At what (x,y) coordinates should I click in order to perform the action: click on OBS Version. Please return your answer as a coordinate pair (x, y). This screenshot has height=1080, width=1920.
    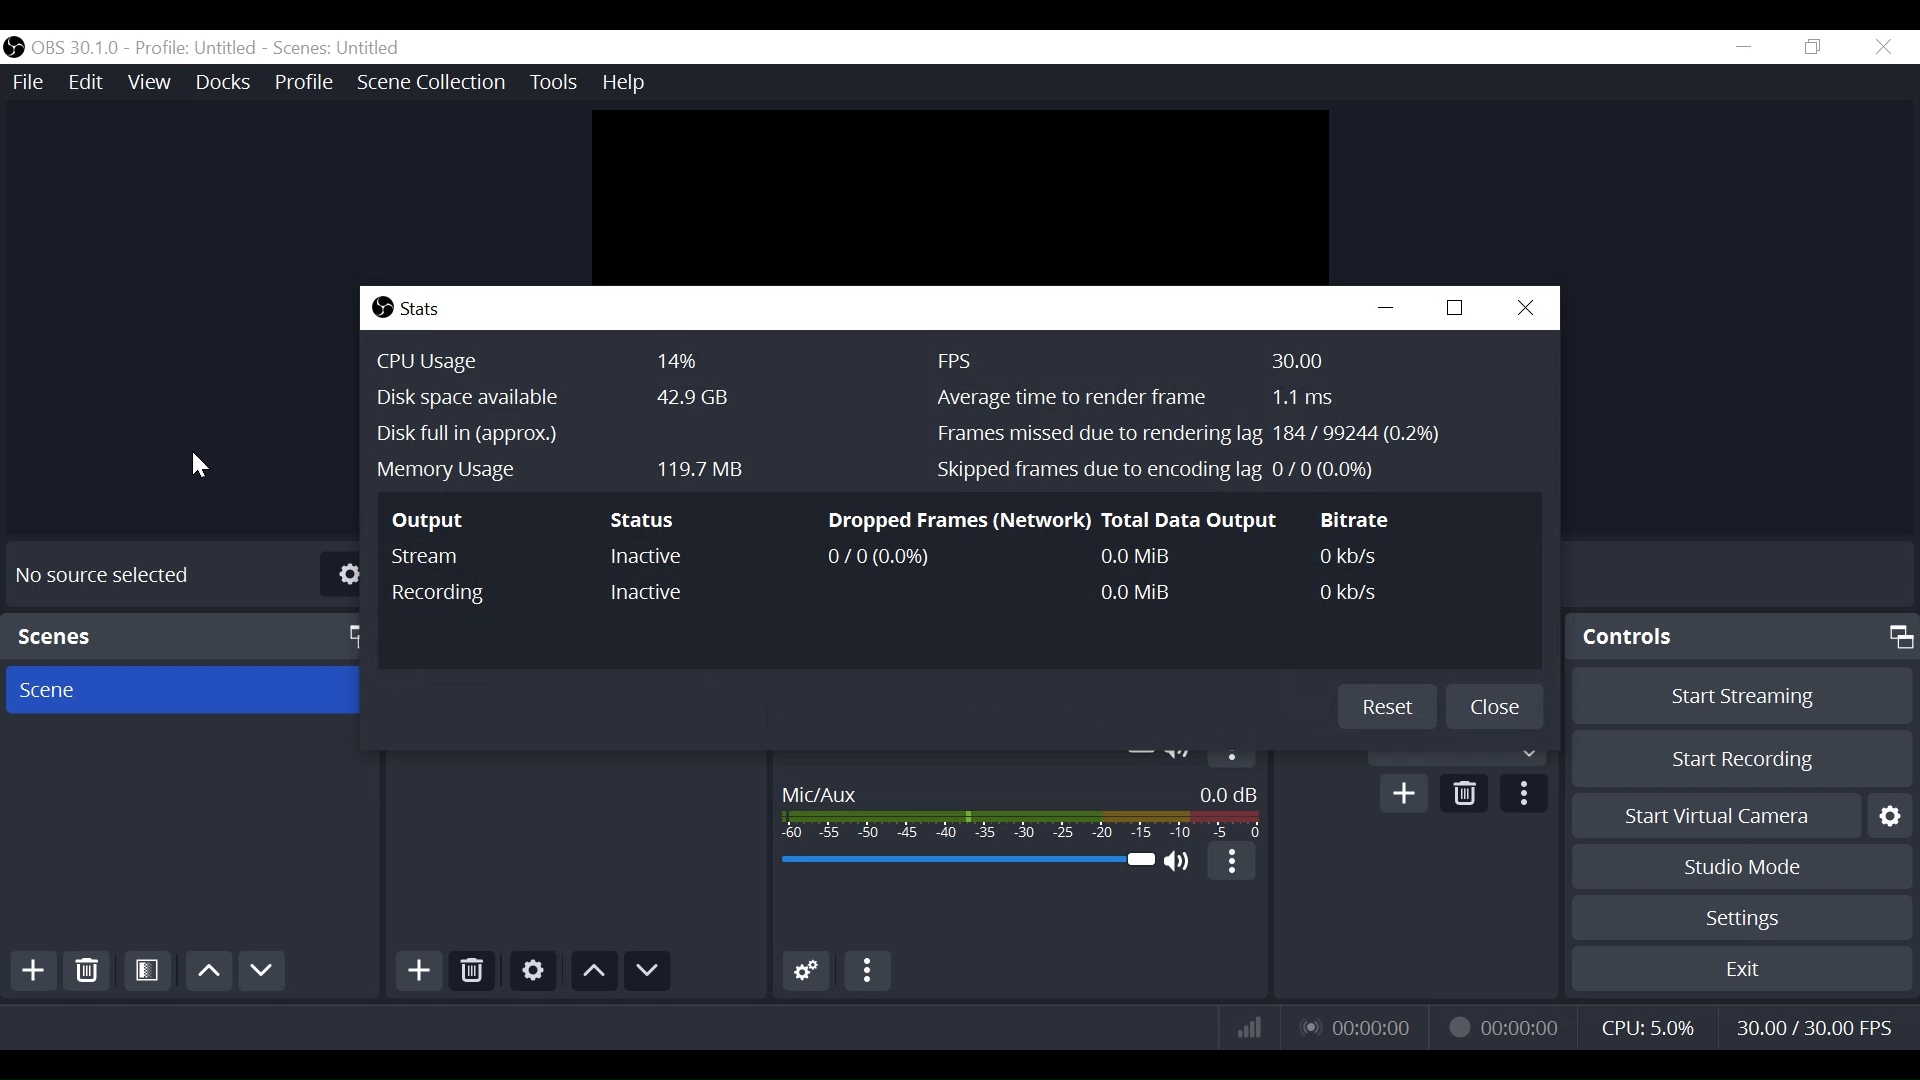
    Looking at the image, I should click on (79, 49).